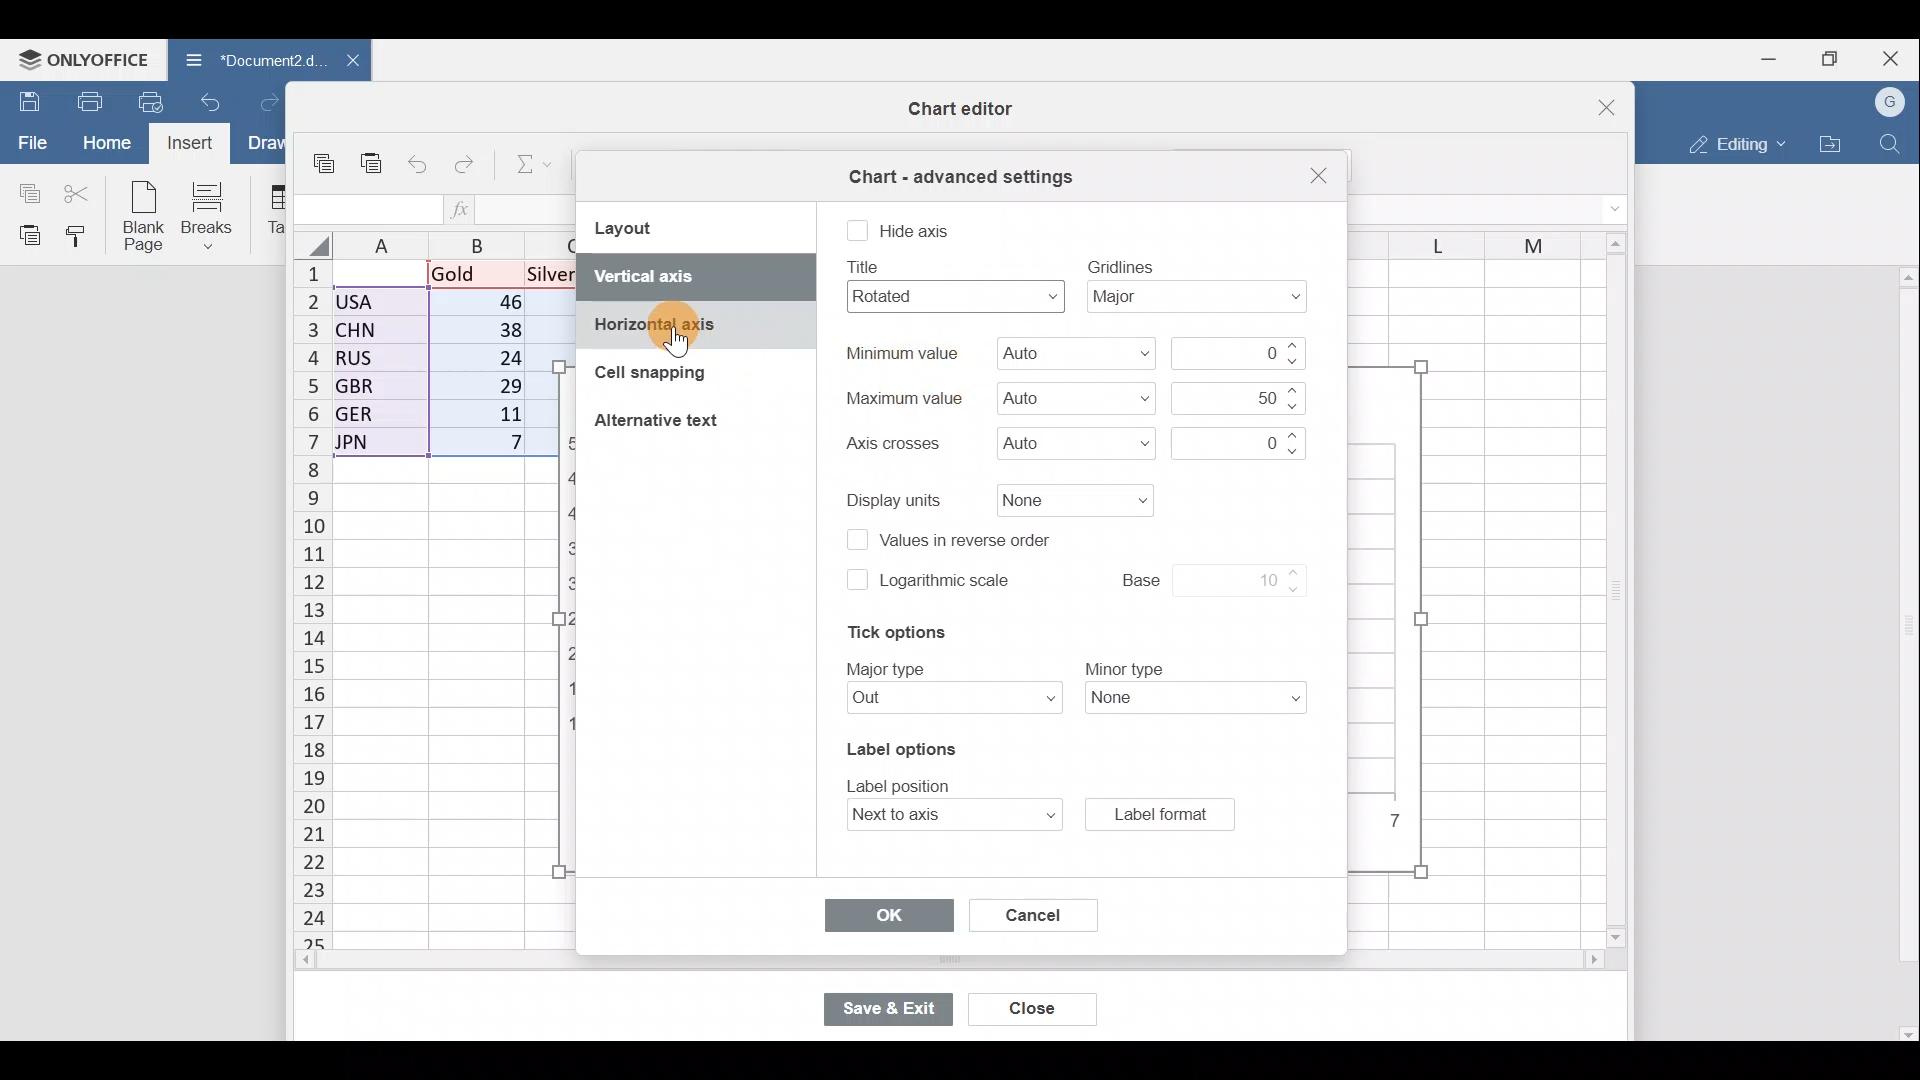 This screenshot has width=1920, height=1080. Describe the element at coordinates (641, 227) in the screenshot. I see `Layout` at that location.